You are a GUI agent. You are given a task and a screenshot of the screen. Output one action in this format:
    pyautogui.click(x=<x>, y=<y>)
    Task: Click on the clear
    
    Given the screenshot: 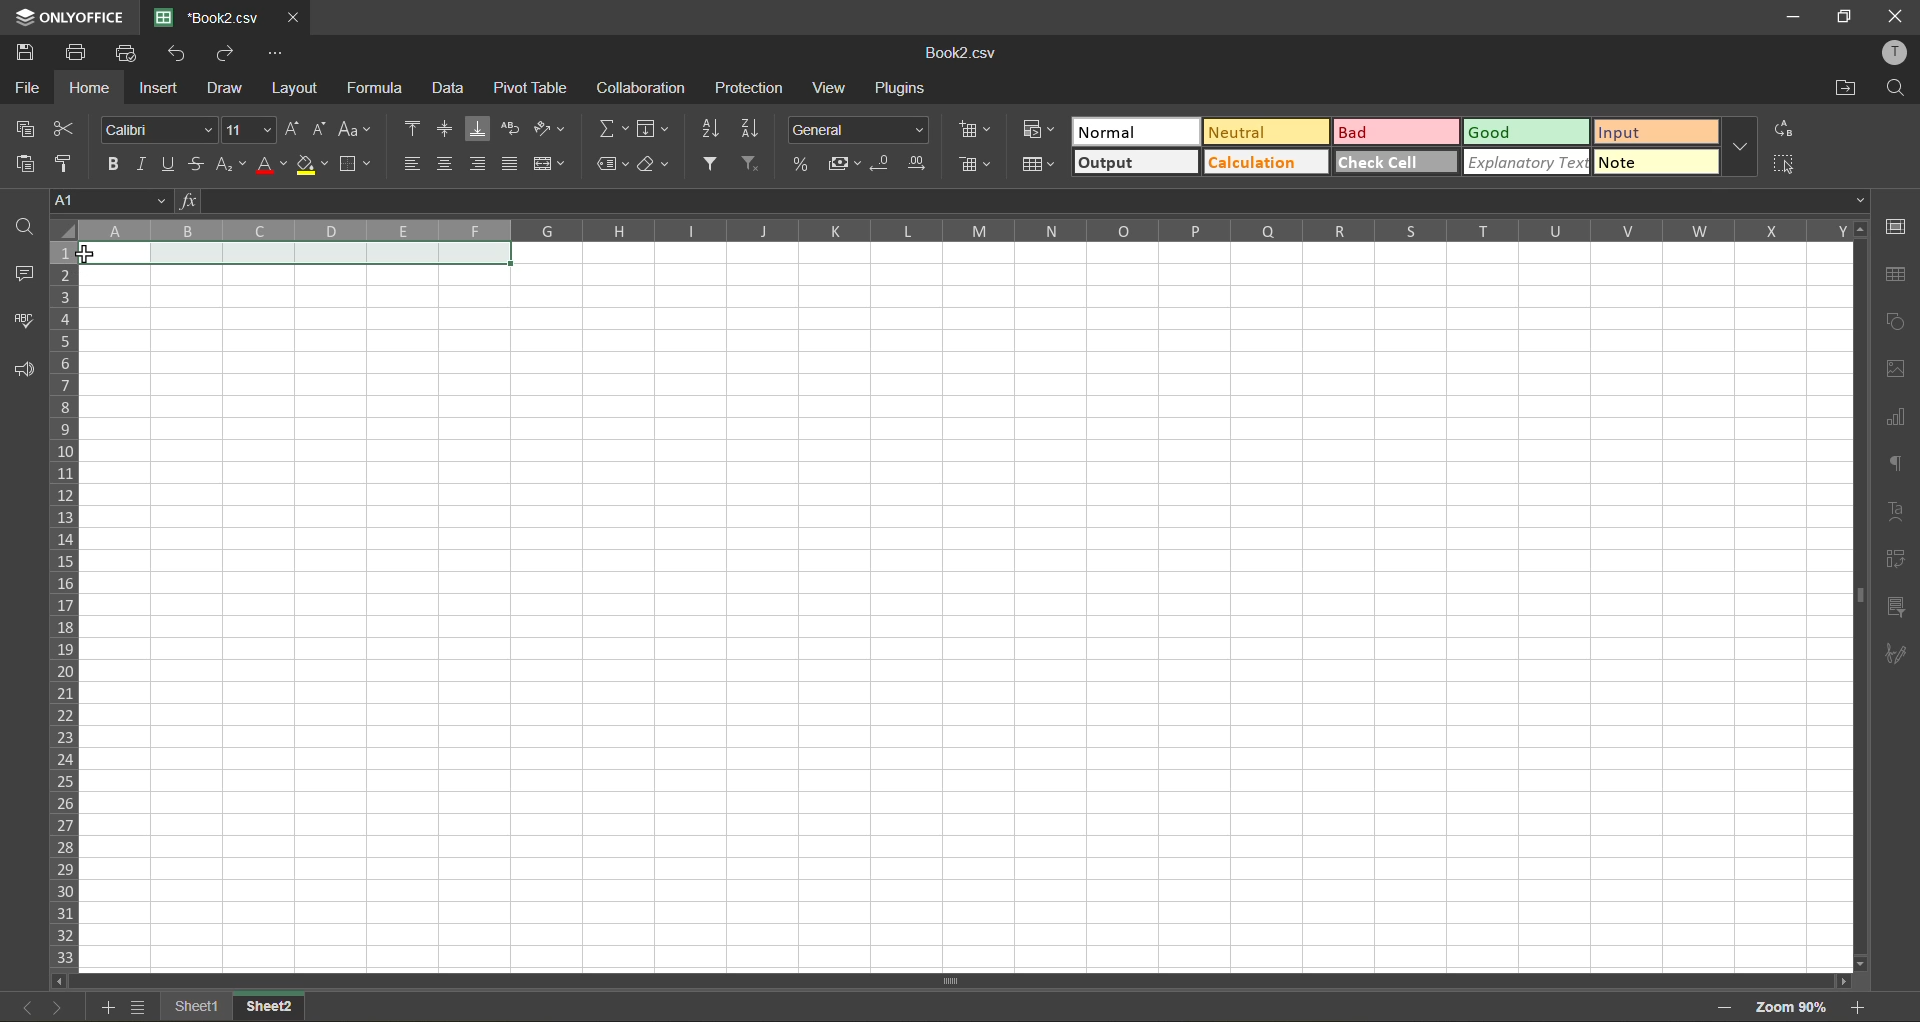 What is the action you would take?
    pyautogui.click(x=655, y=164)
    